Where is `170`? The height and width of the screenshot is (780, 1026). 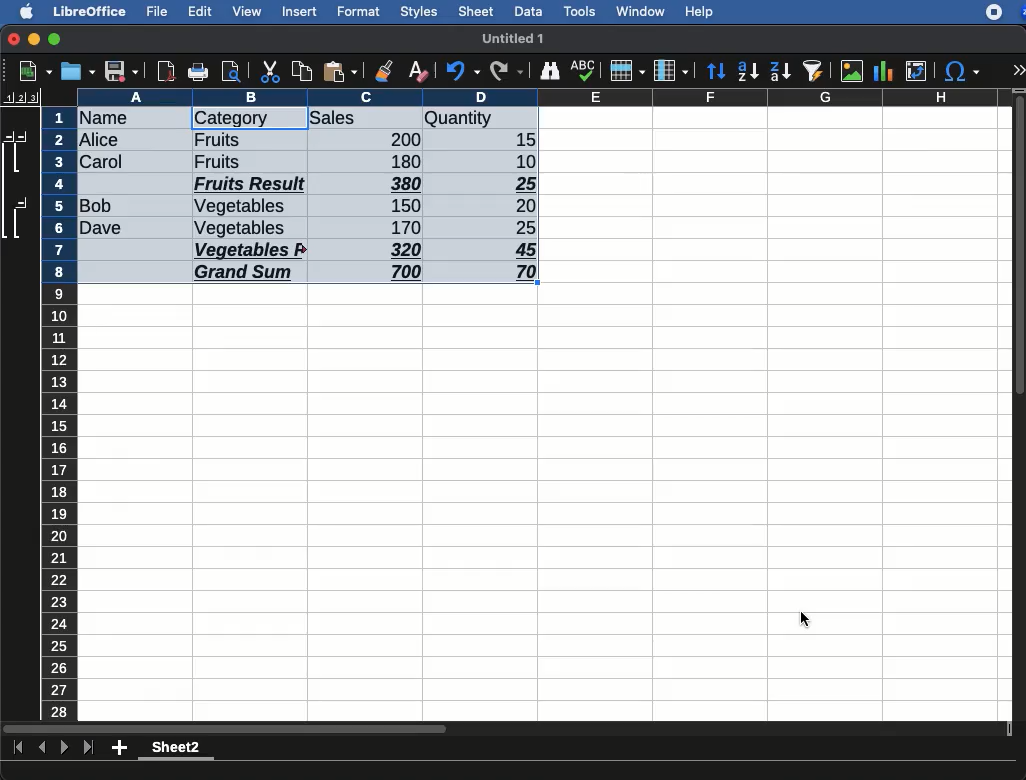 170 is located at coordinates (406, 227).